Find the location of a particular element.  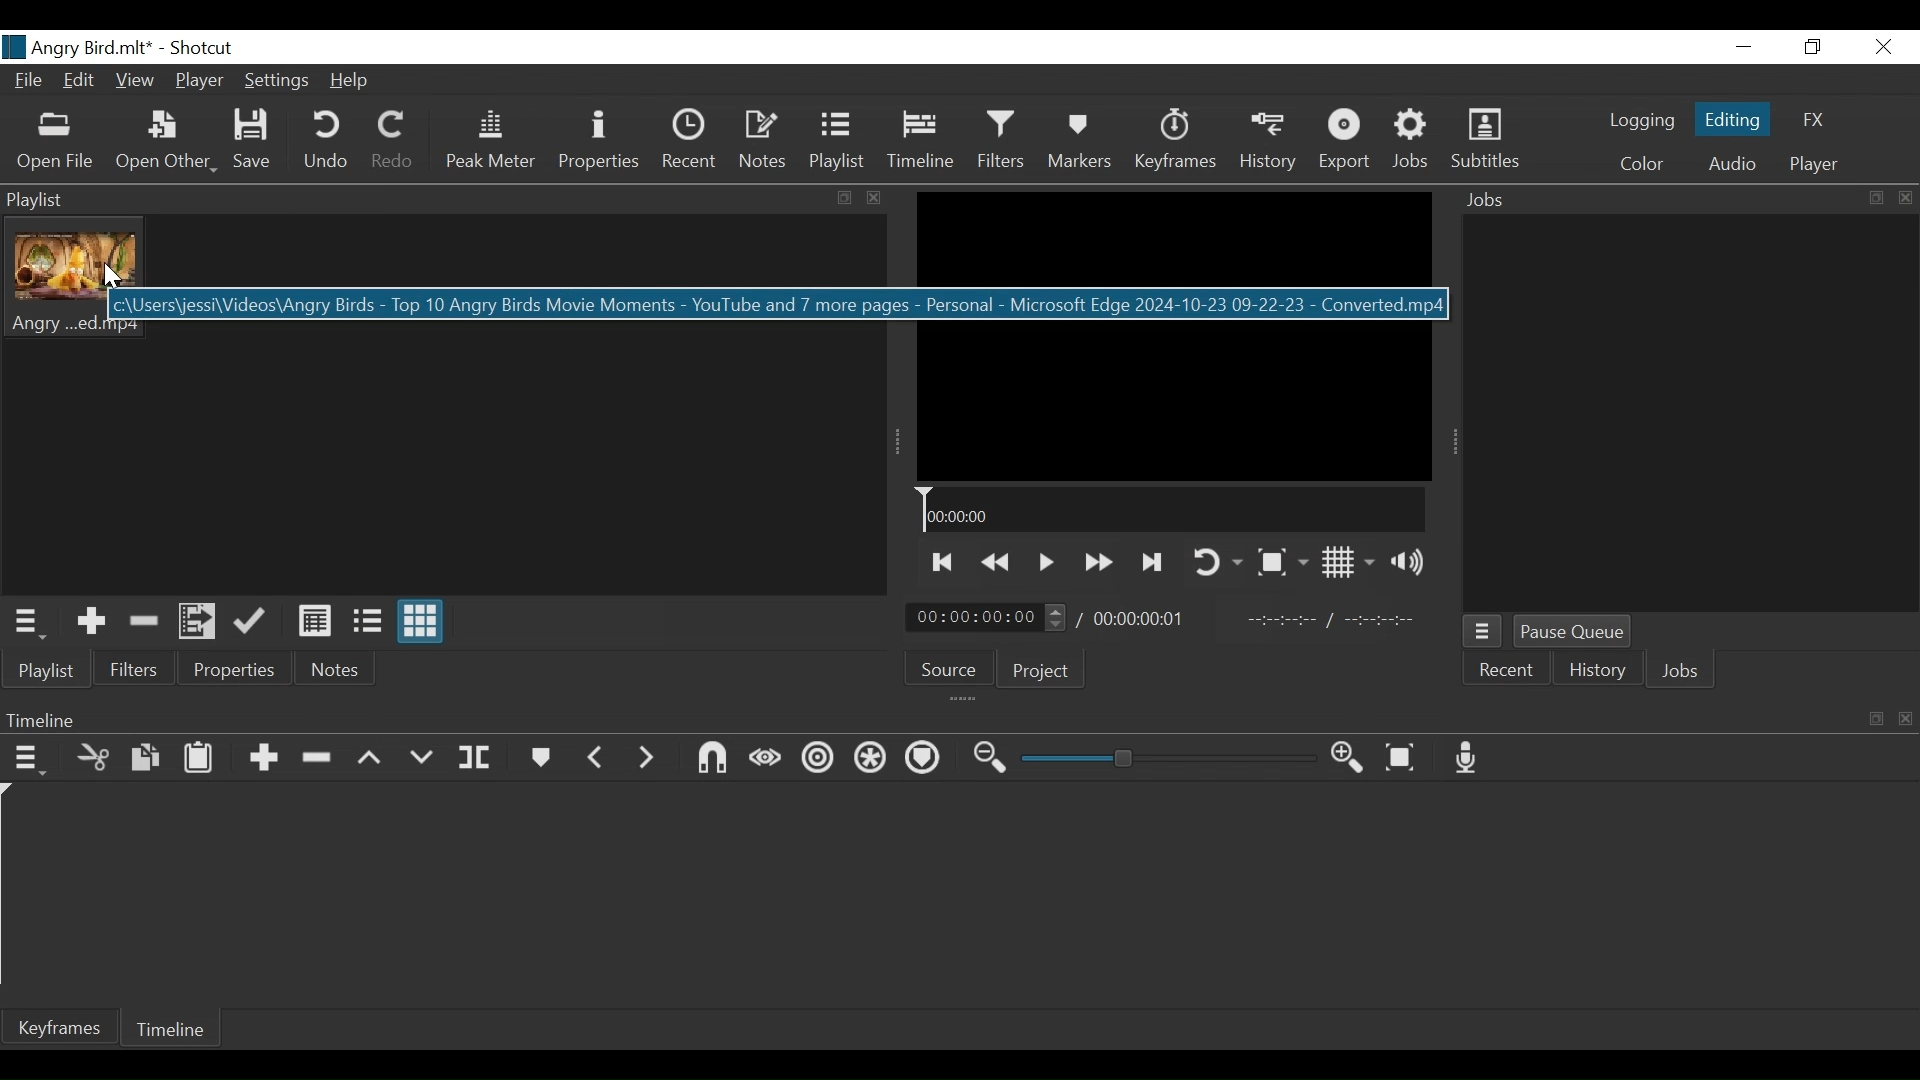

Properties is located at coordinates (236, 665).